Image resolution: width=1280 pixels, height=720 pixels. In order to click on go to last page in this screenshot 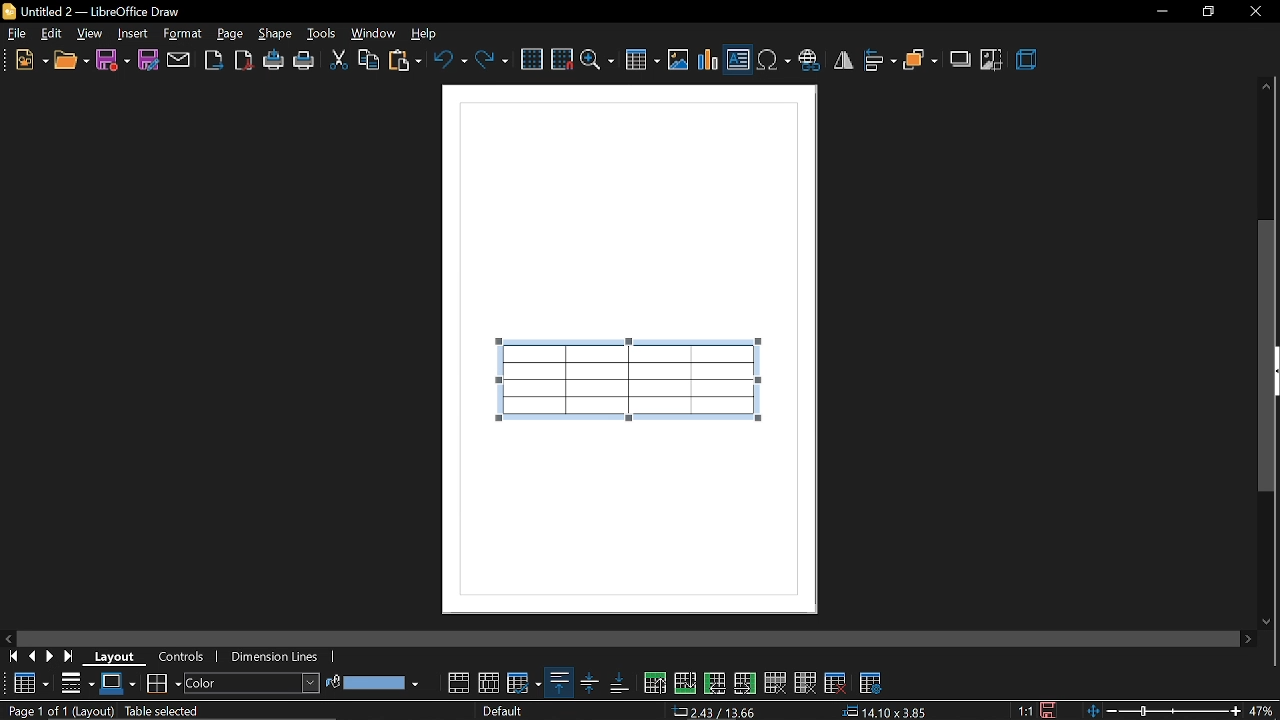, I will do `click(72, 657)`.